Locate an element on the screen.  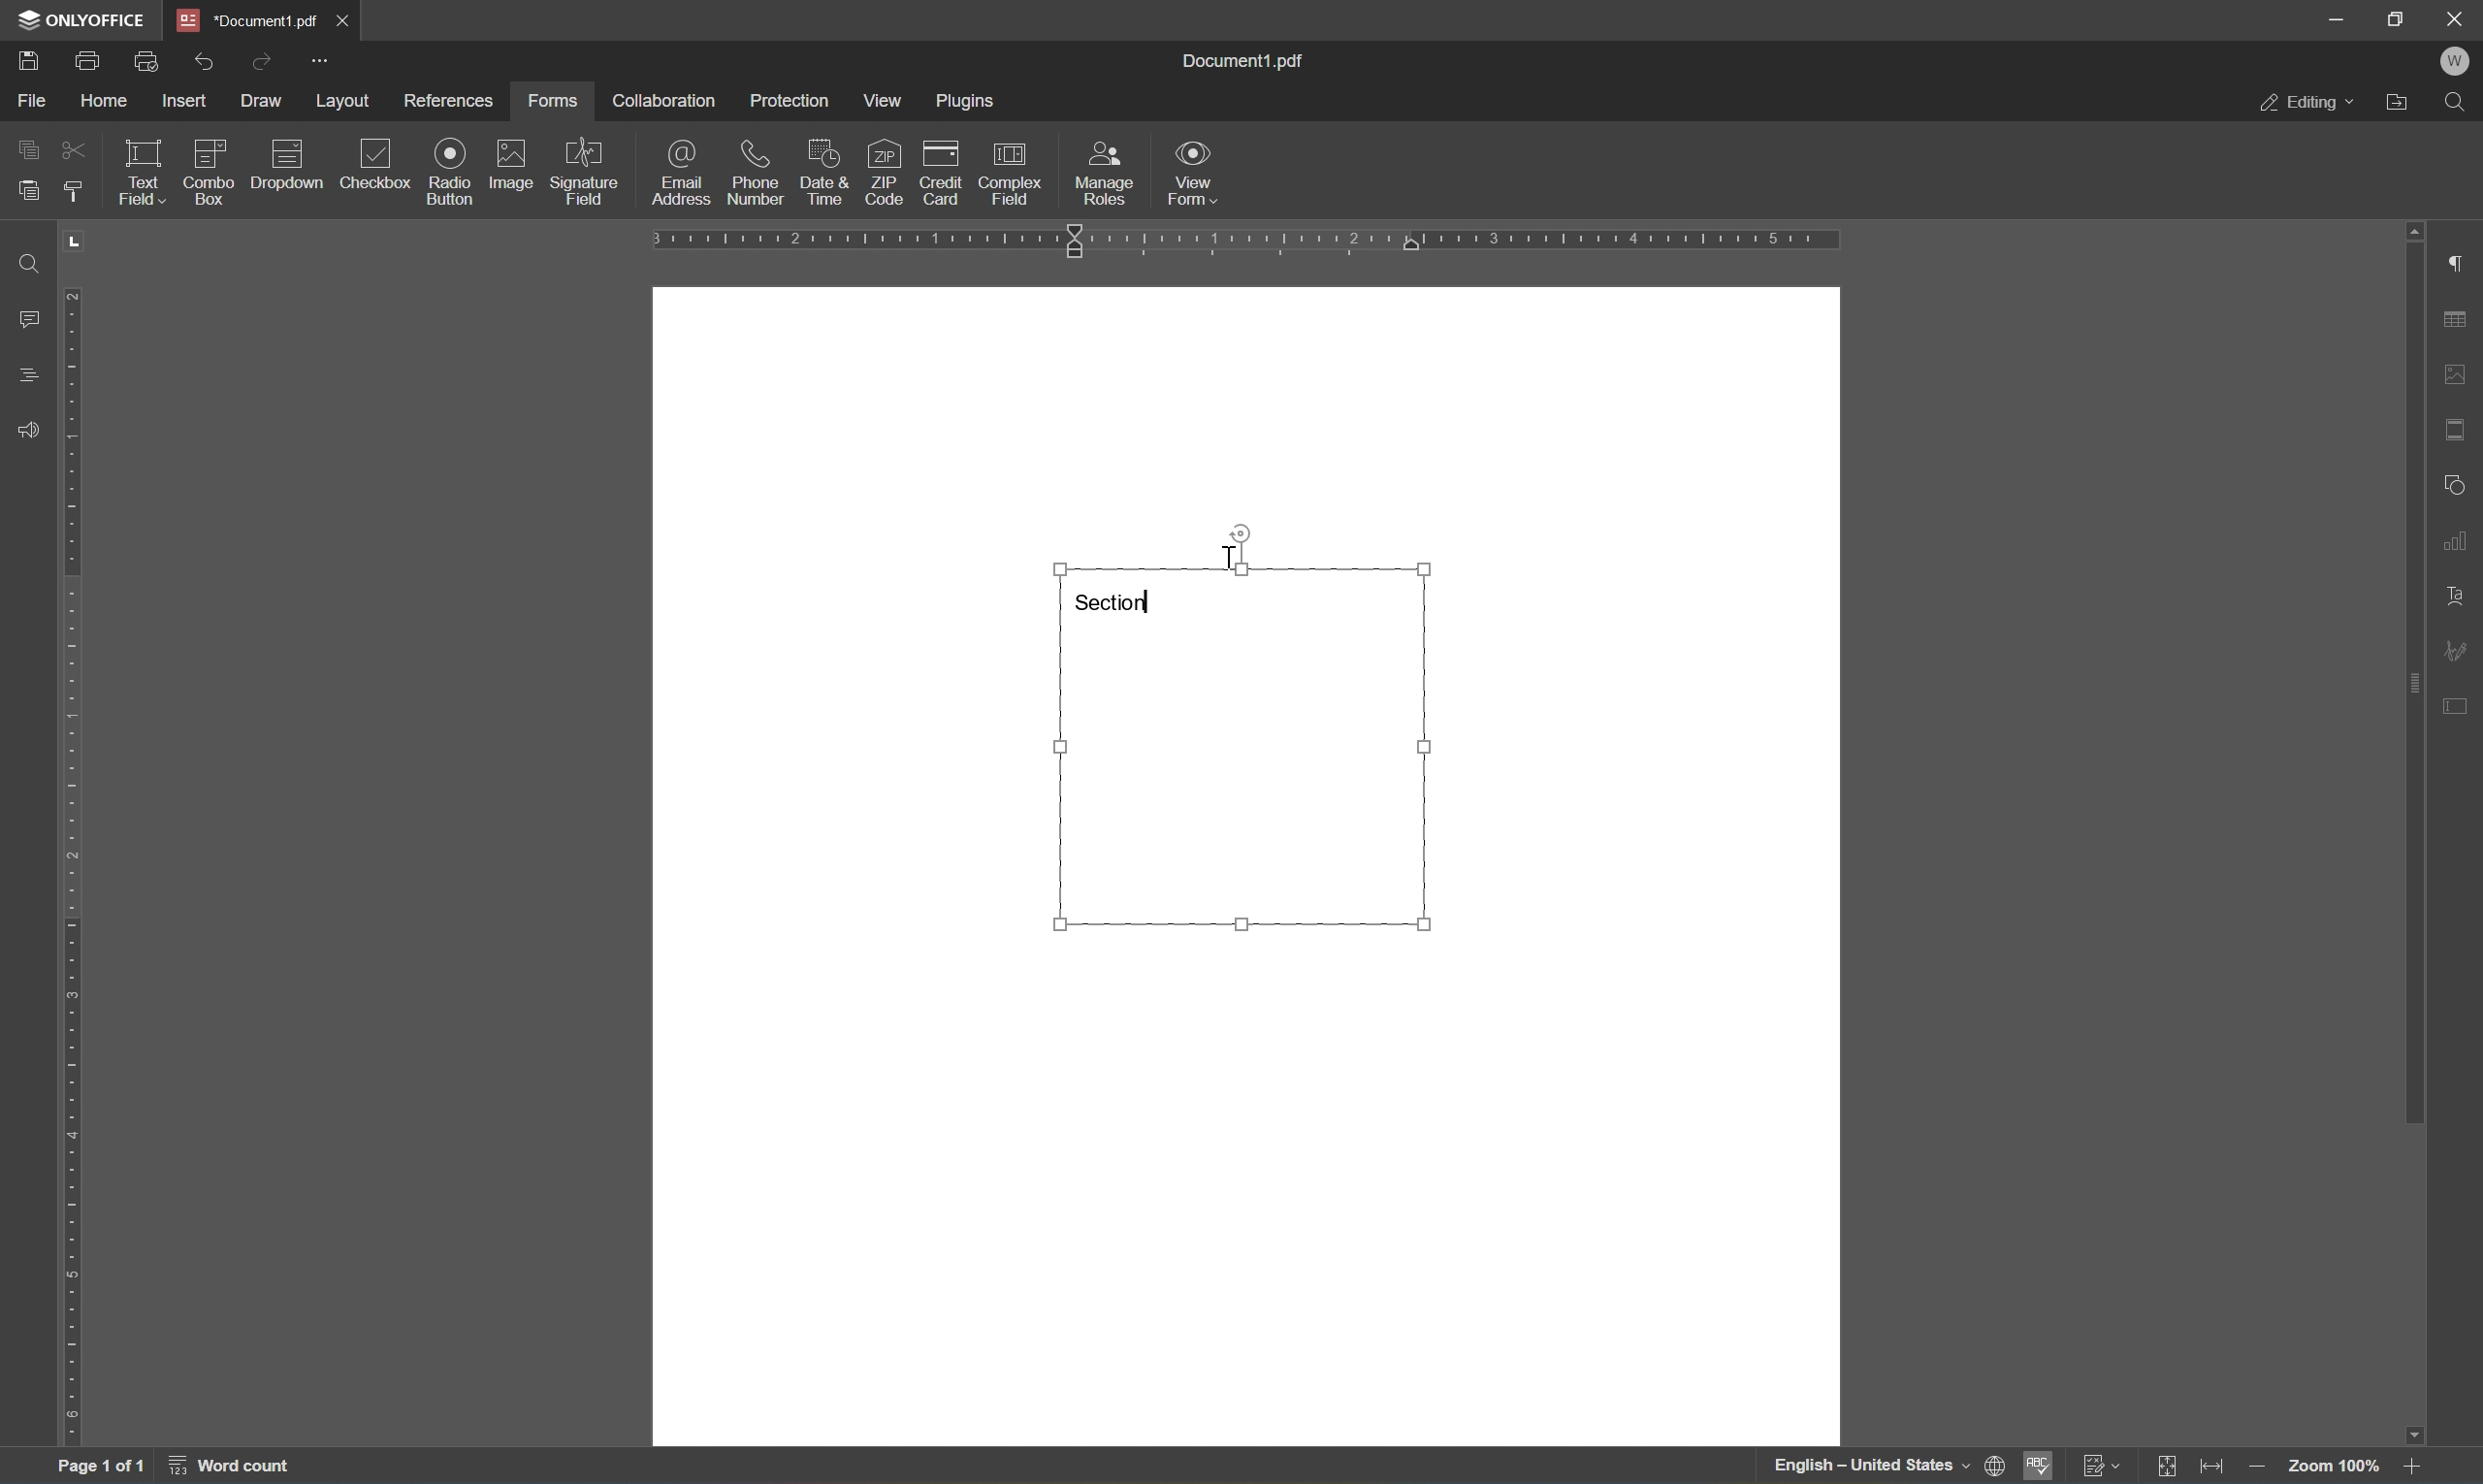
insert is located at coordinates (186, 100).